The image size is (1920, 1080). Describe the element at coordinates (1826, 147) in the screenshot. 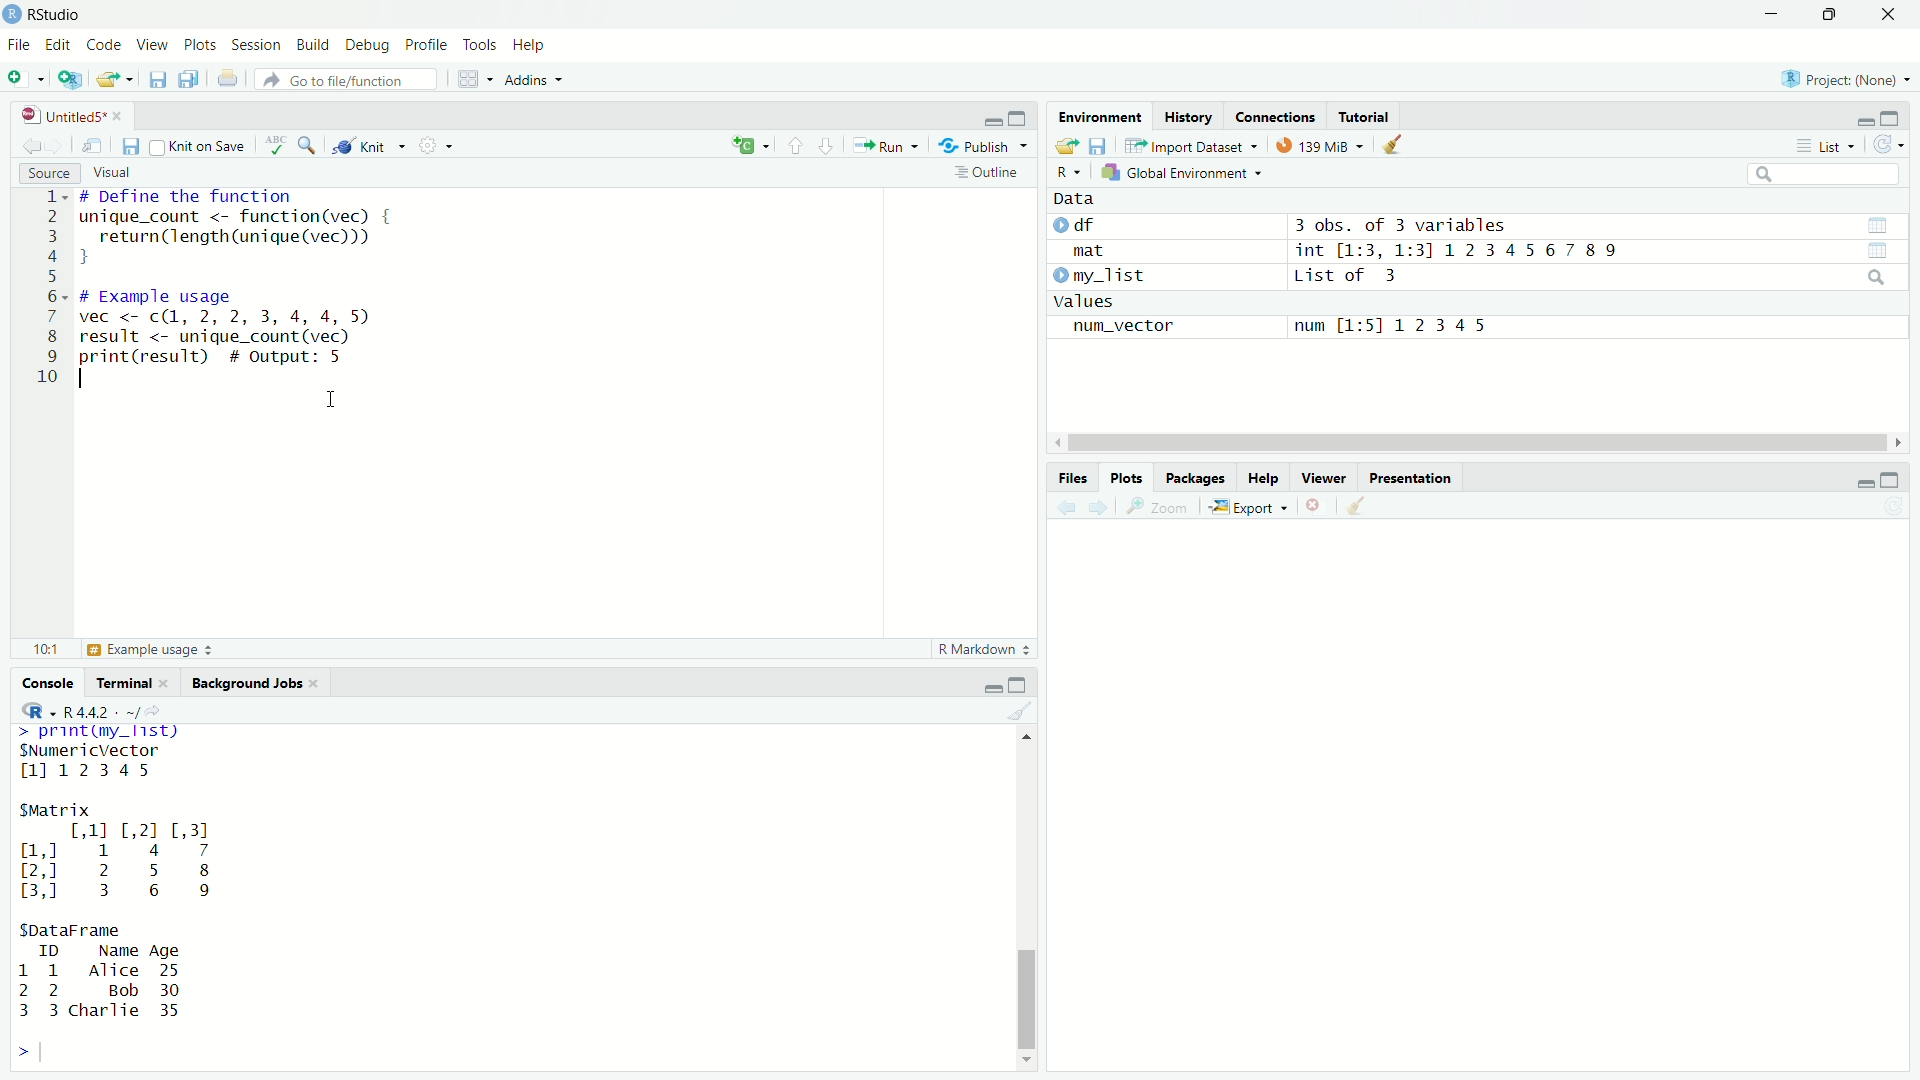

I see `List` at that location.